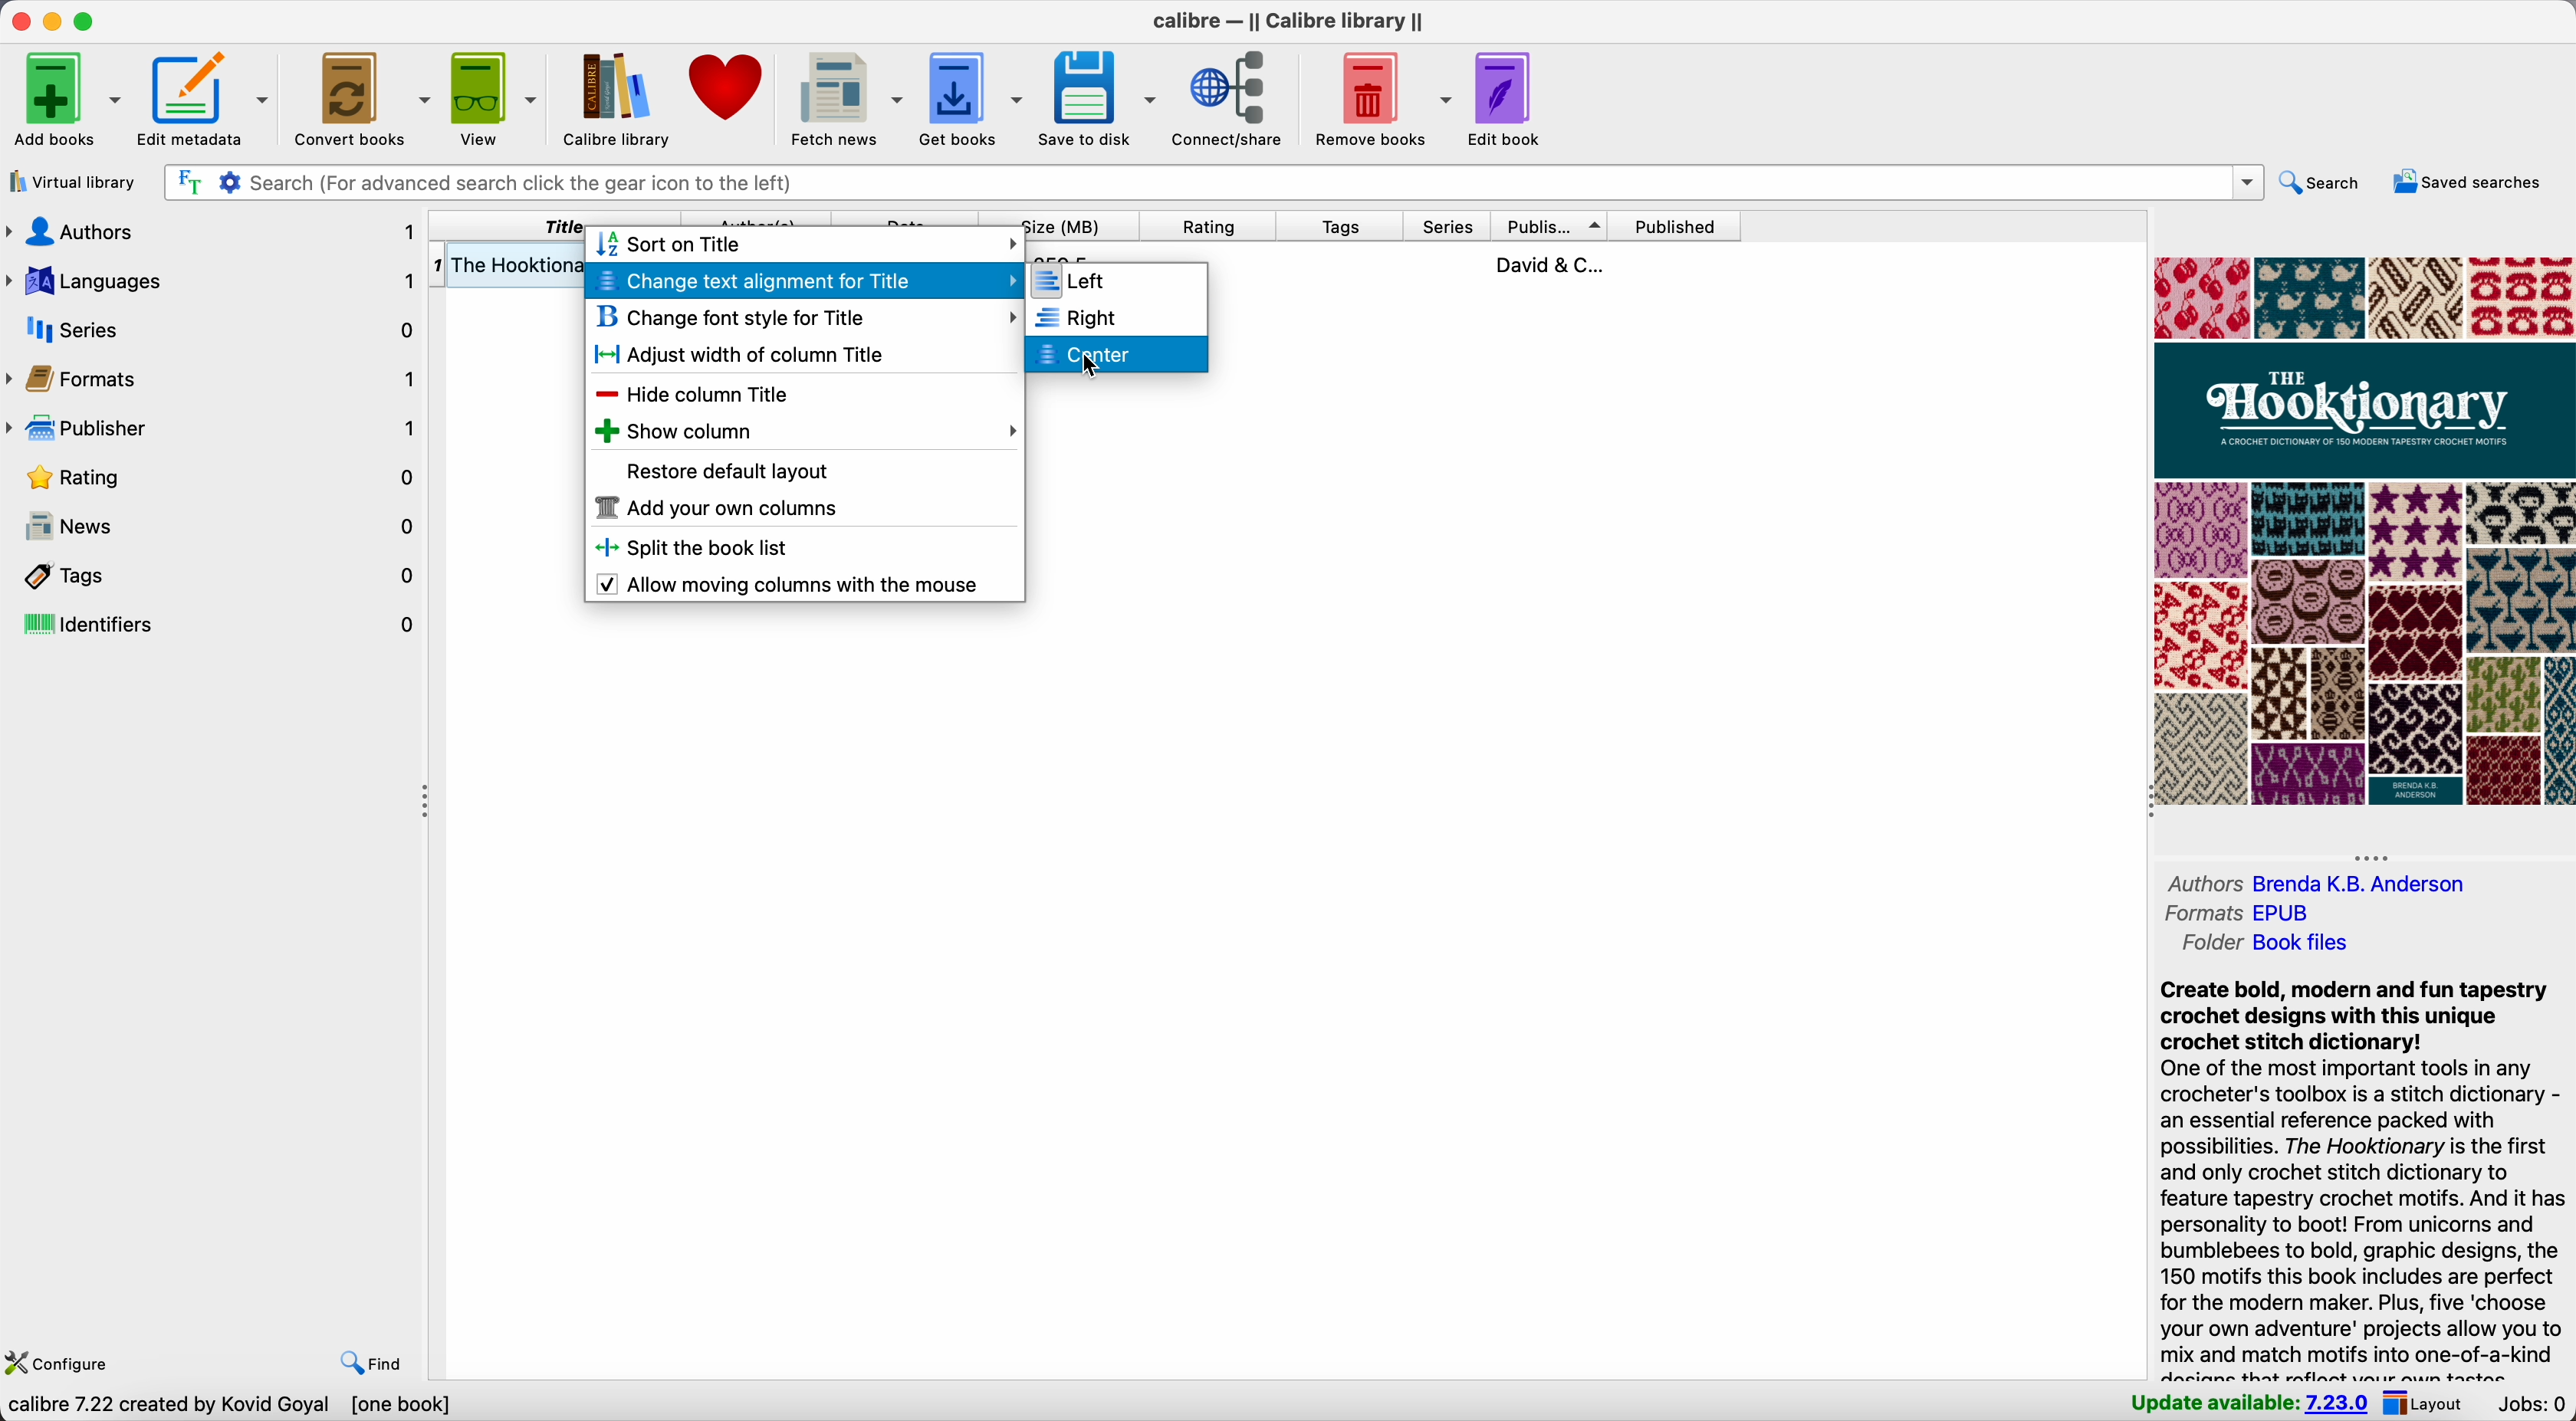 Image resolution: width=2576 pixels, height=1421 pixels. I want to click on search bar, so click(1208, 183).